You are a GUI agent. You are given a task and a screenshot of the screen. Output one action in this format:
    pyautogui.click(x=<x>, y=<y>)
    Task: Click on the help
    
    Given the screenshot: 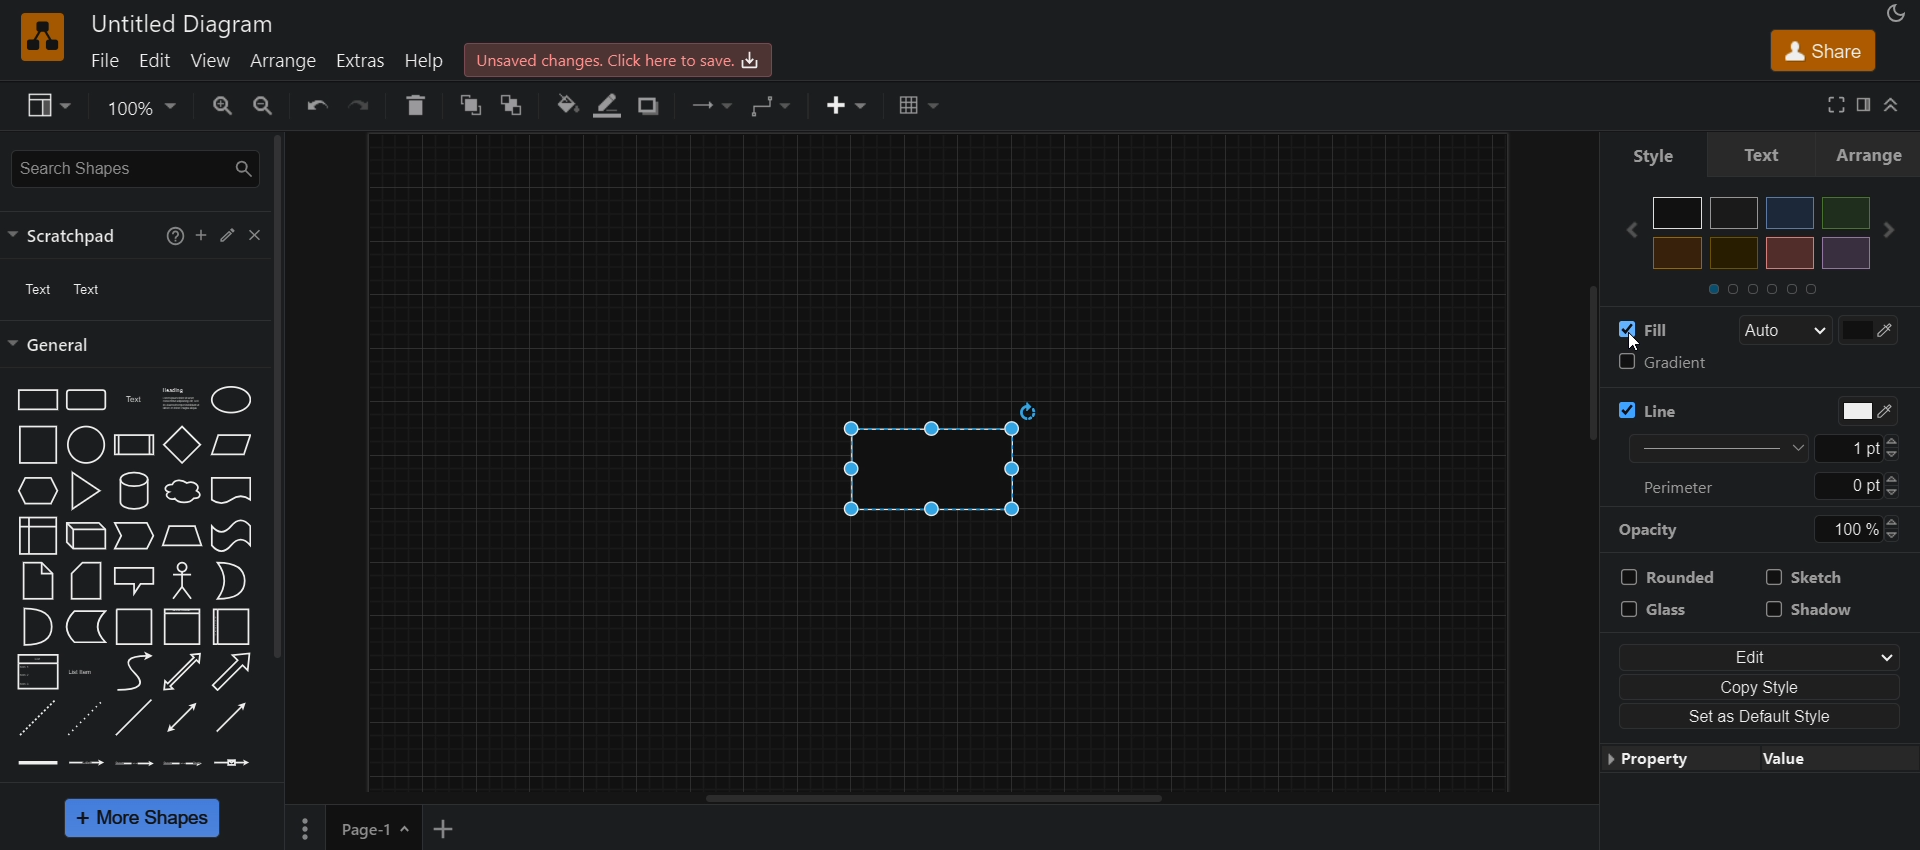 What is the action you would take?
    pyautogui.click(x=176, y=234)
    